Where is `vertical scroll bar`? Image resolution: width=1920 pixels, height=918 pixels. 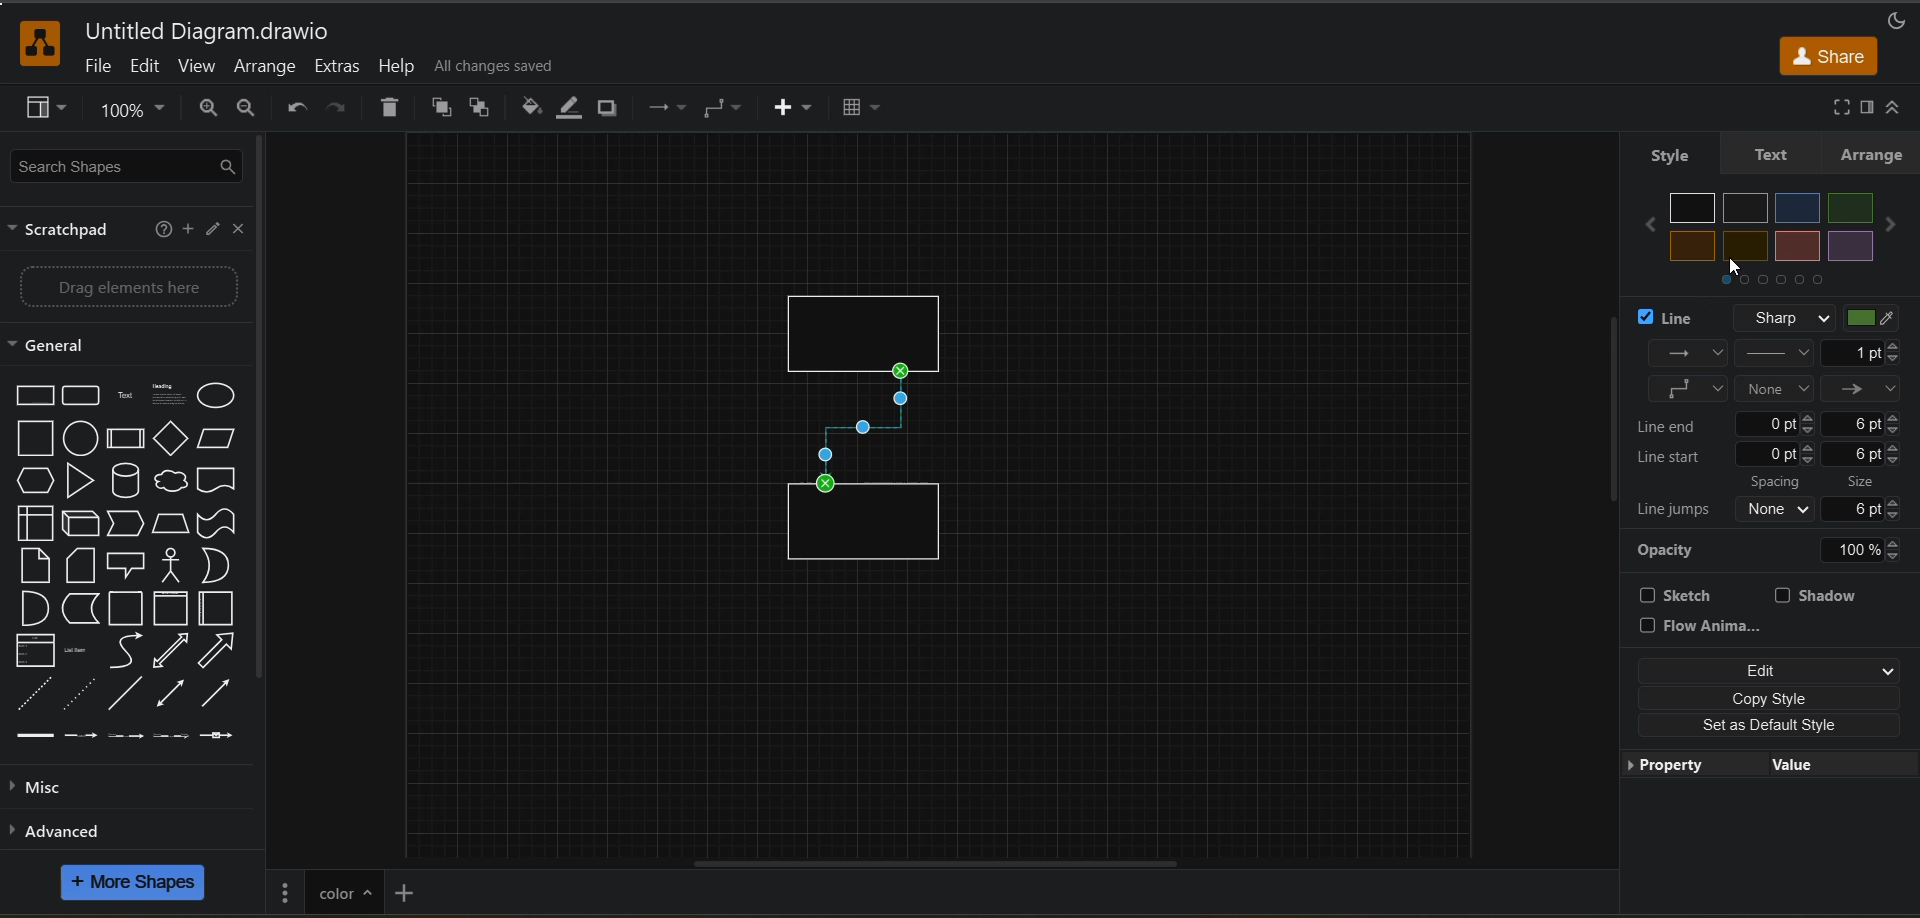 vertical scroll bar is located at coordinates (1606, 409).